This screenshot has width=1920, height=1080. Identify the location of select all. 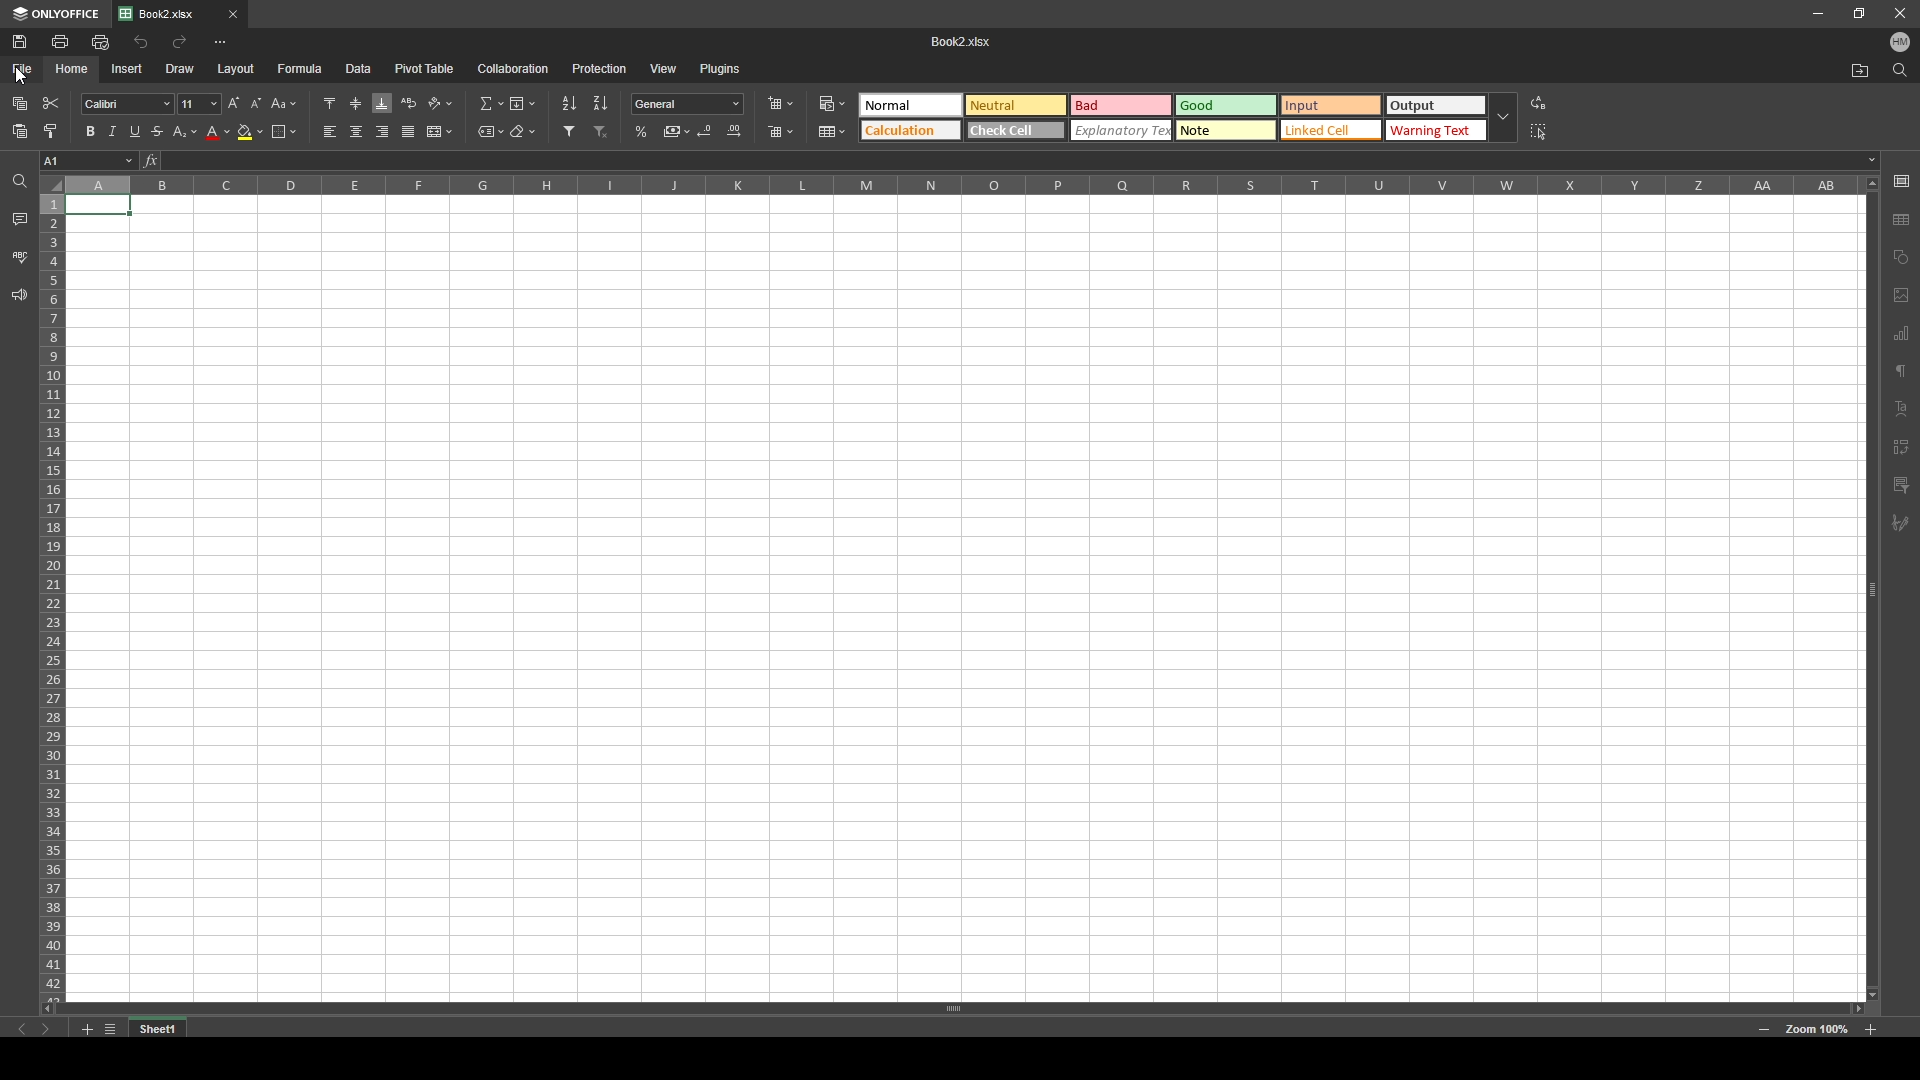
(1541, 131).